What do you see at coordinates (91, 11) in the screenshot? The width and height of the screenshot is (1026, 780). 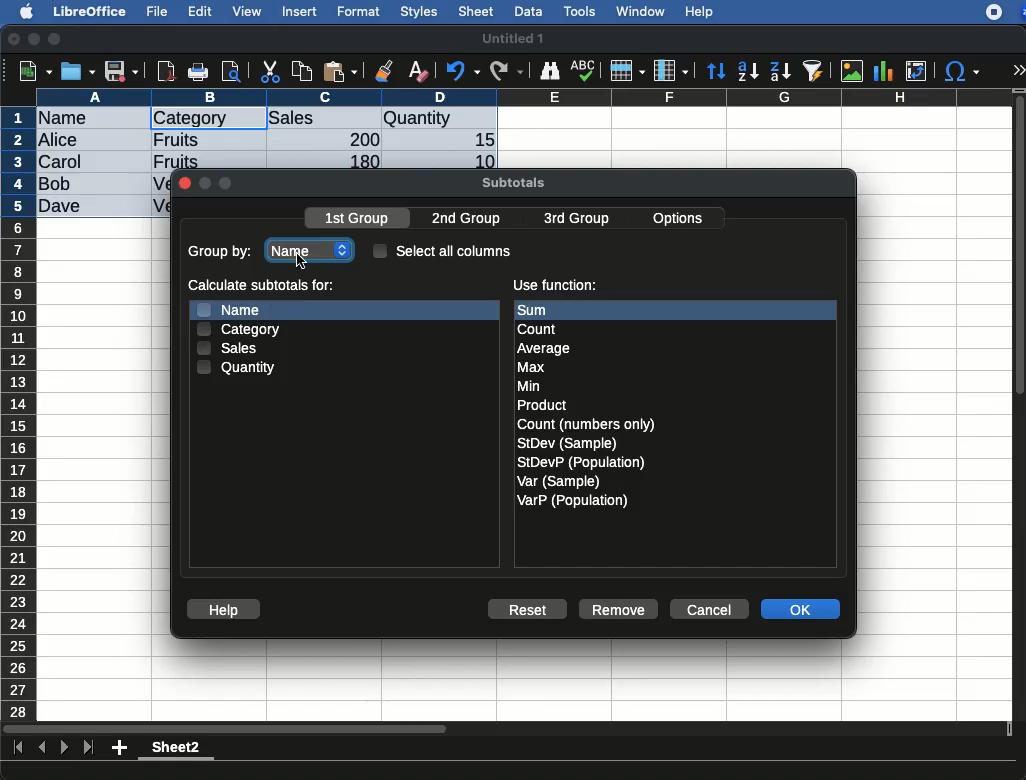 I see `libreoffice` at bounding box center [91, 11].